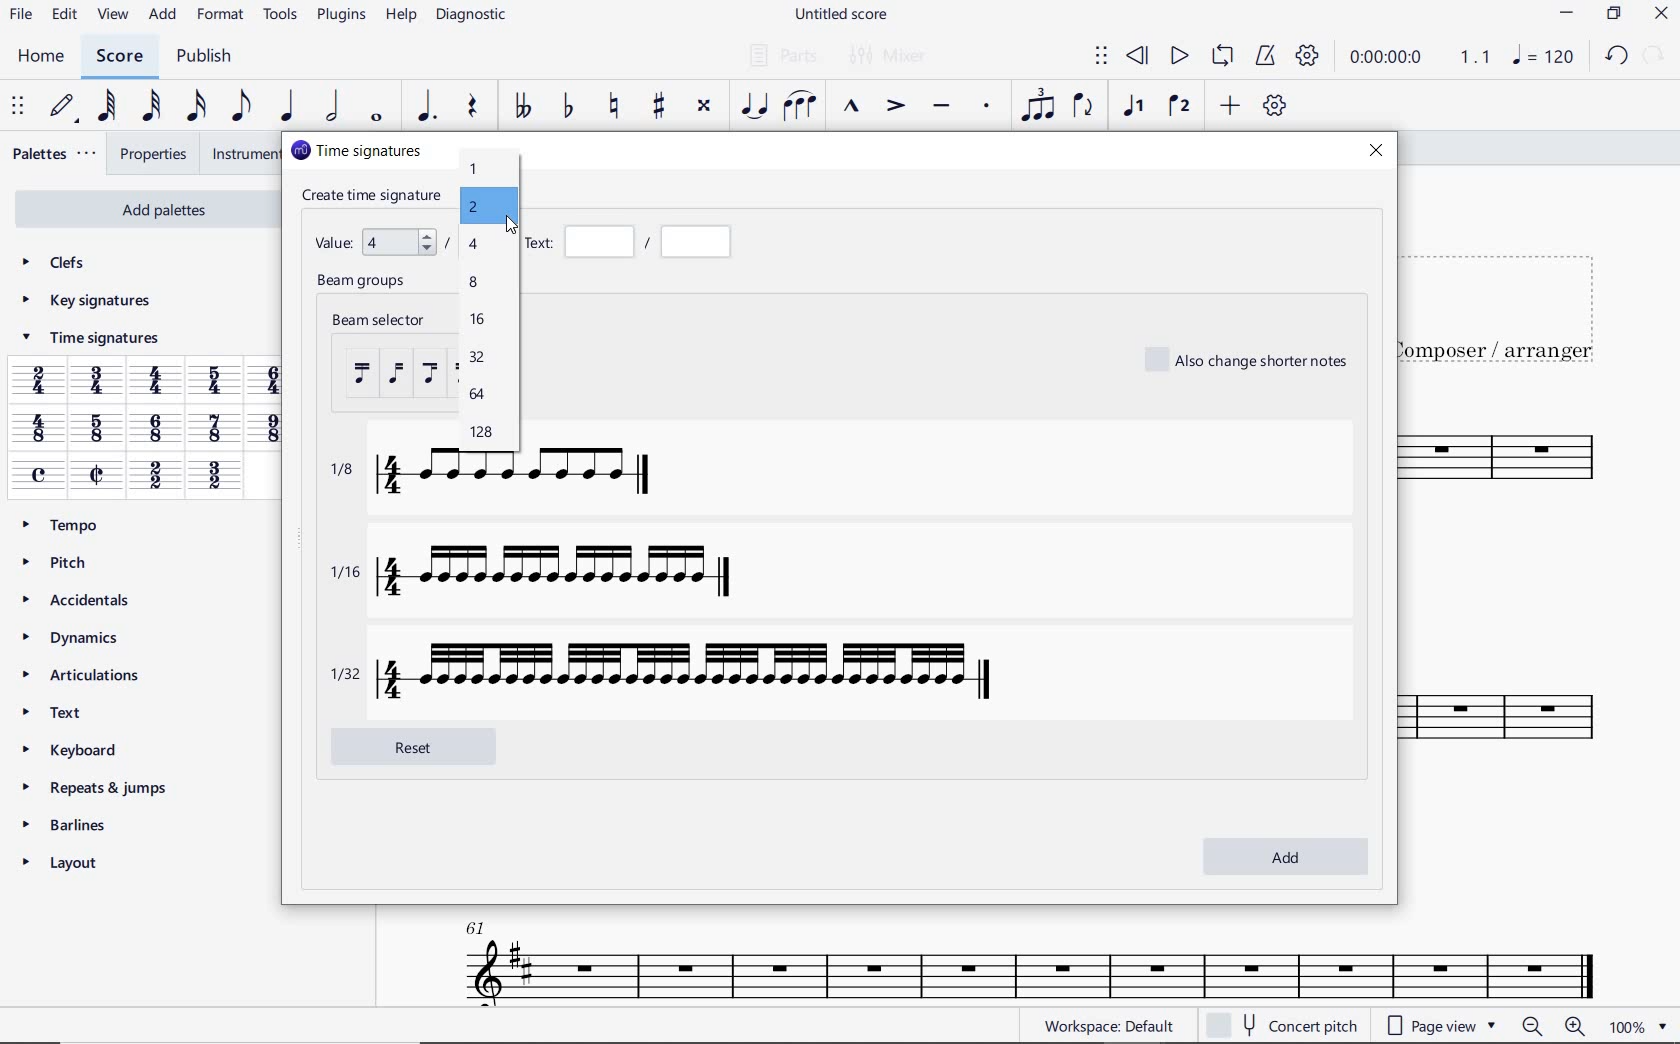 The height and width of the screenshot is (1044, 1680). Describe the element at coordinates (59, 562) in the screenshot. I see `PITCH` at that location.